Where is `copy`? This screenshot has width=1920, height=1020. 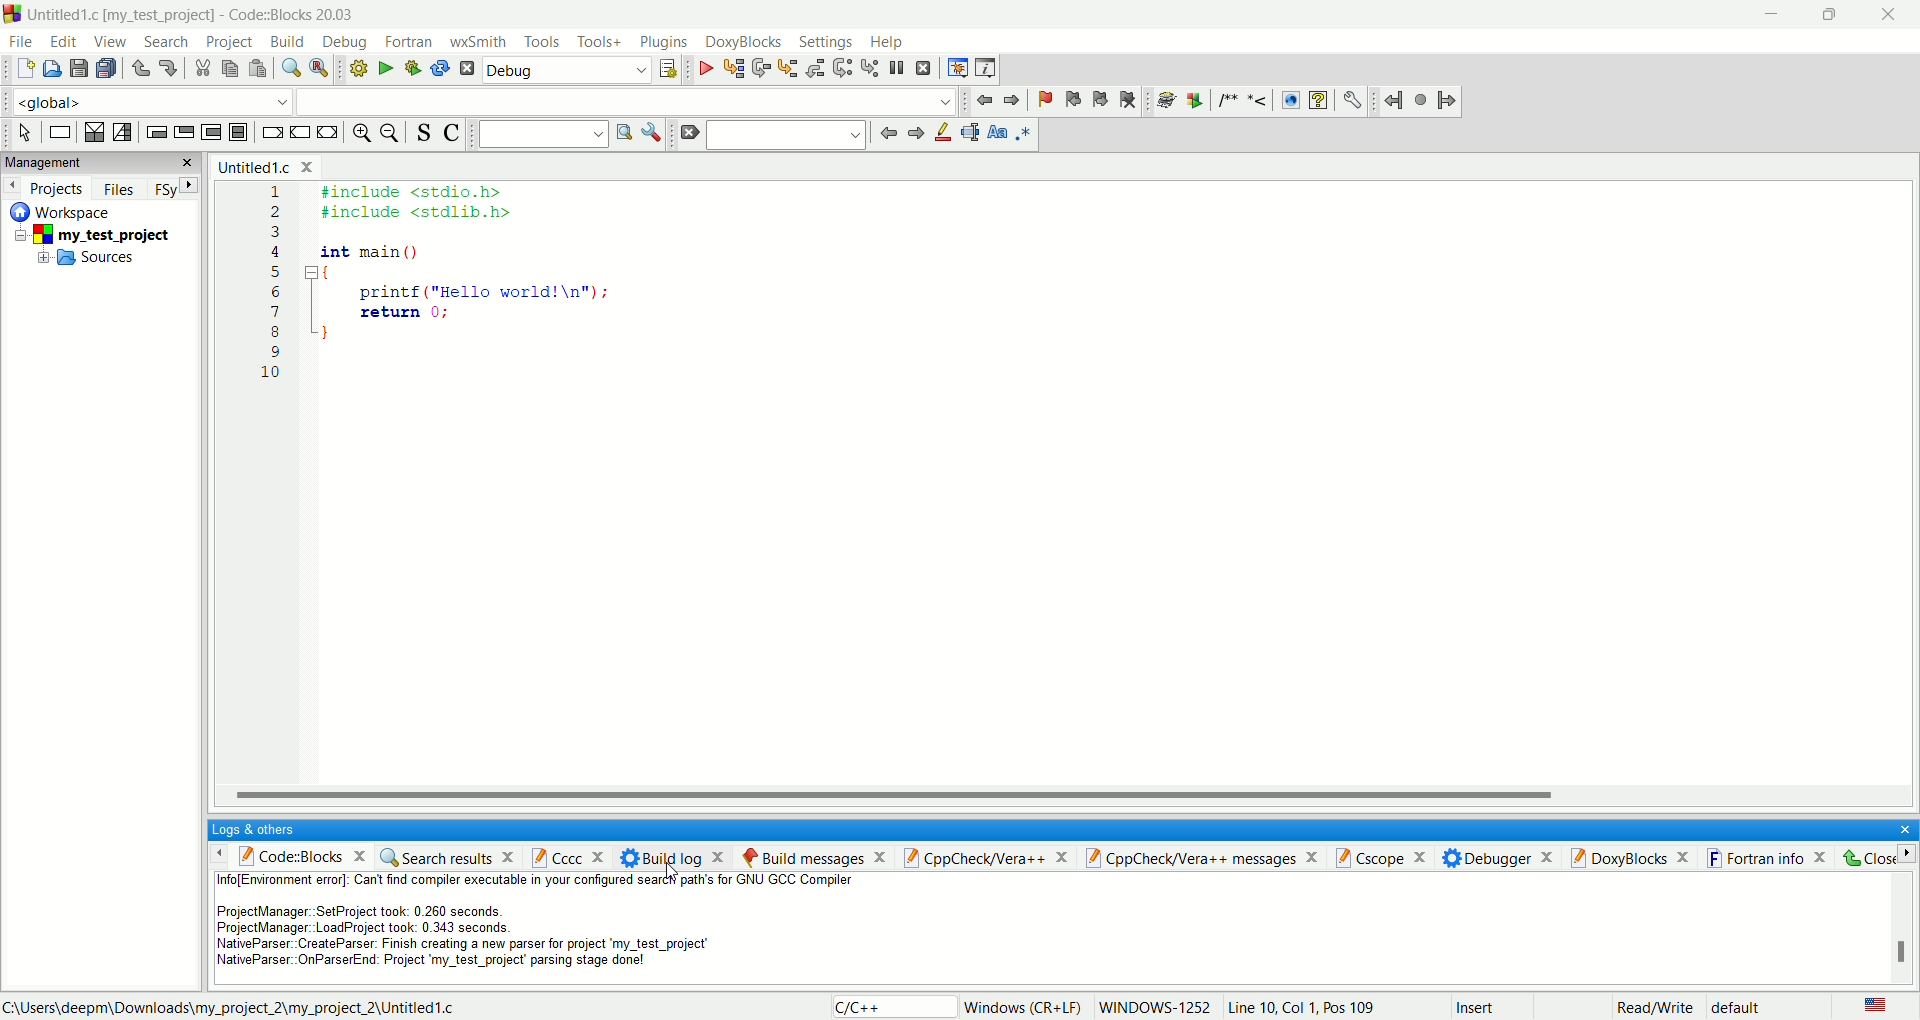 copy is located at coordinates (230, 70).